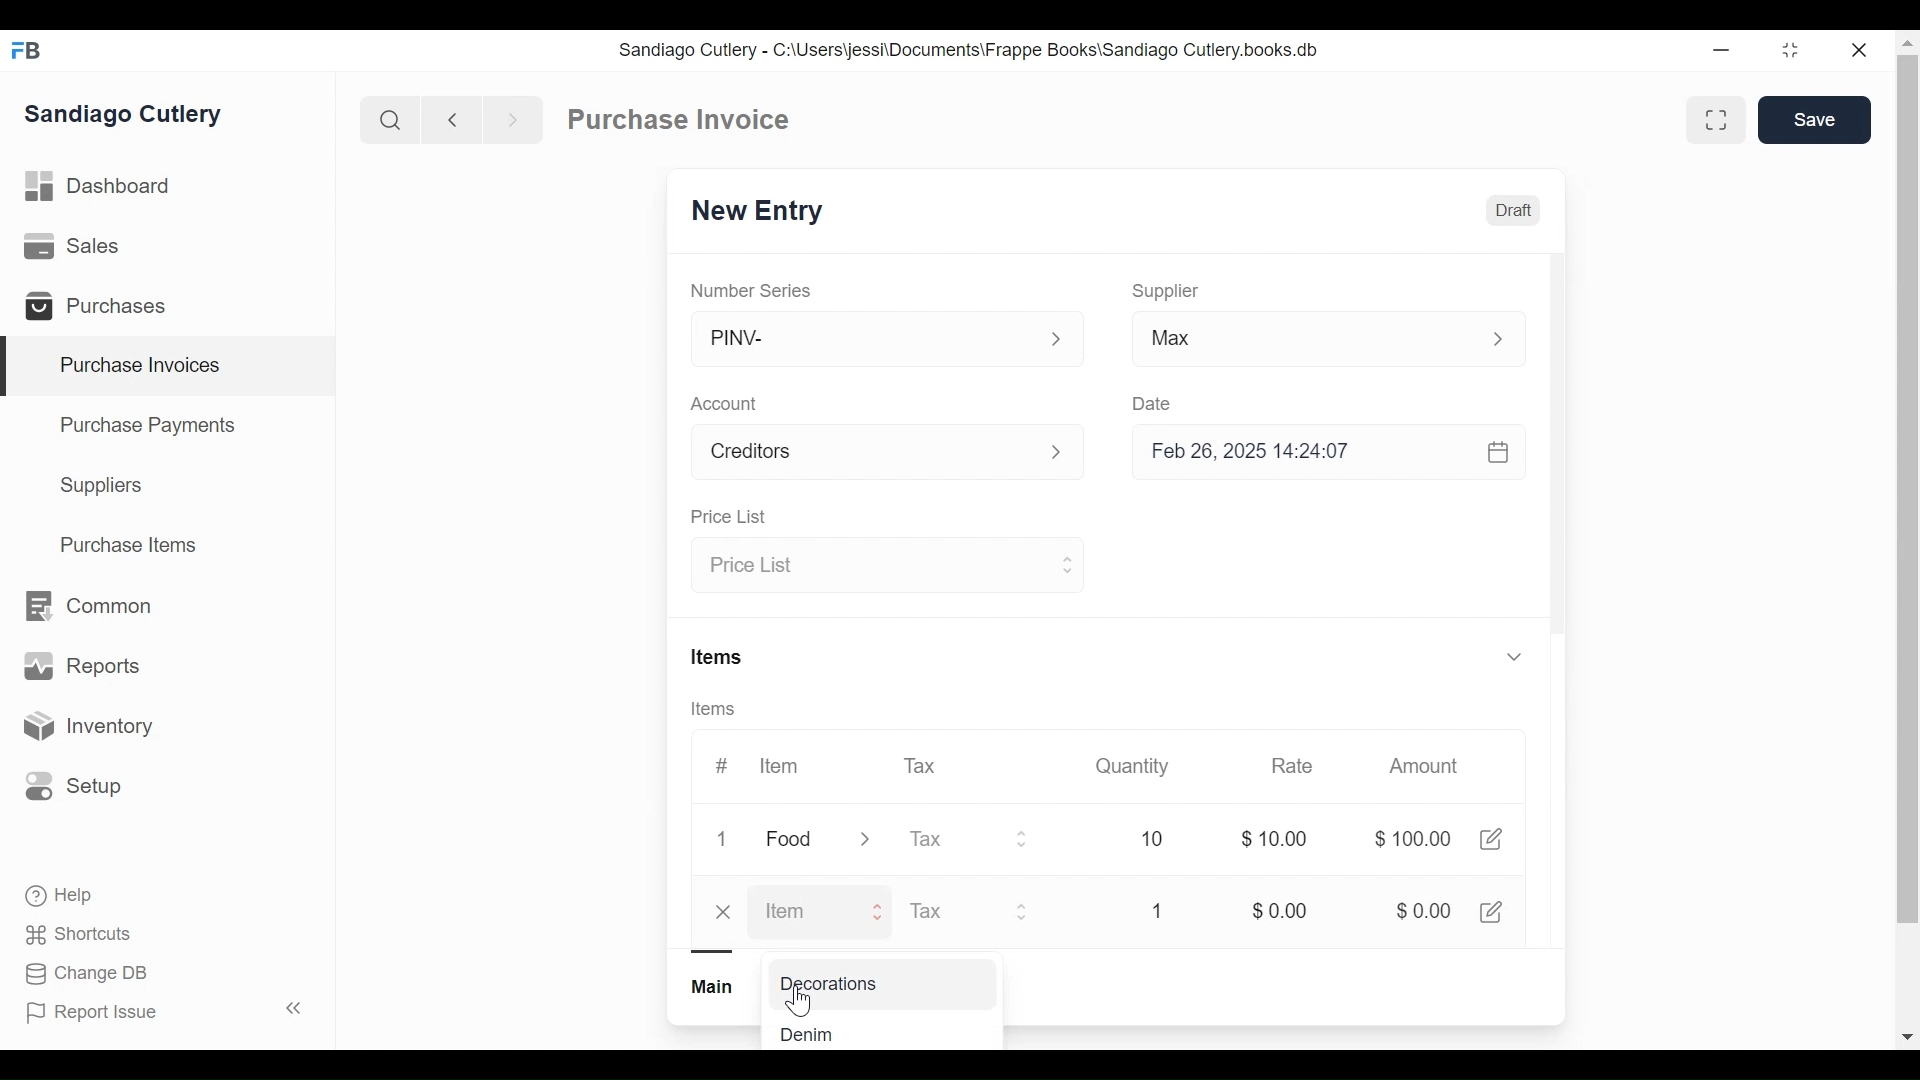 The image size is (1920, 1080). What do you see at coordinates (1330, 452) in the screenshot?
I see `Feb 26, 2025 14:24:07` at bounding box center [1330, 452].